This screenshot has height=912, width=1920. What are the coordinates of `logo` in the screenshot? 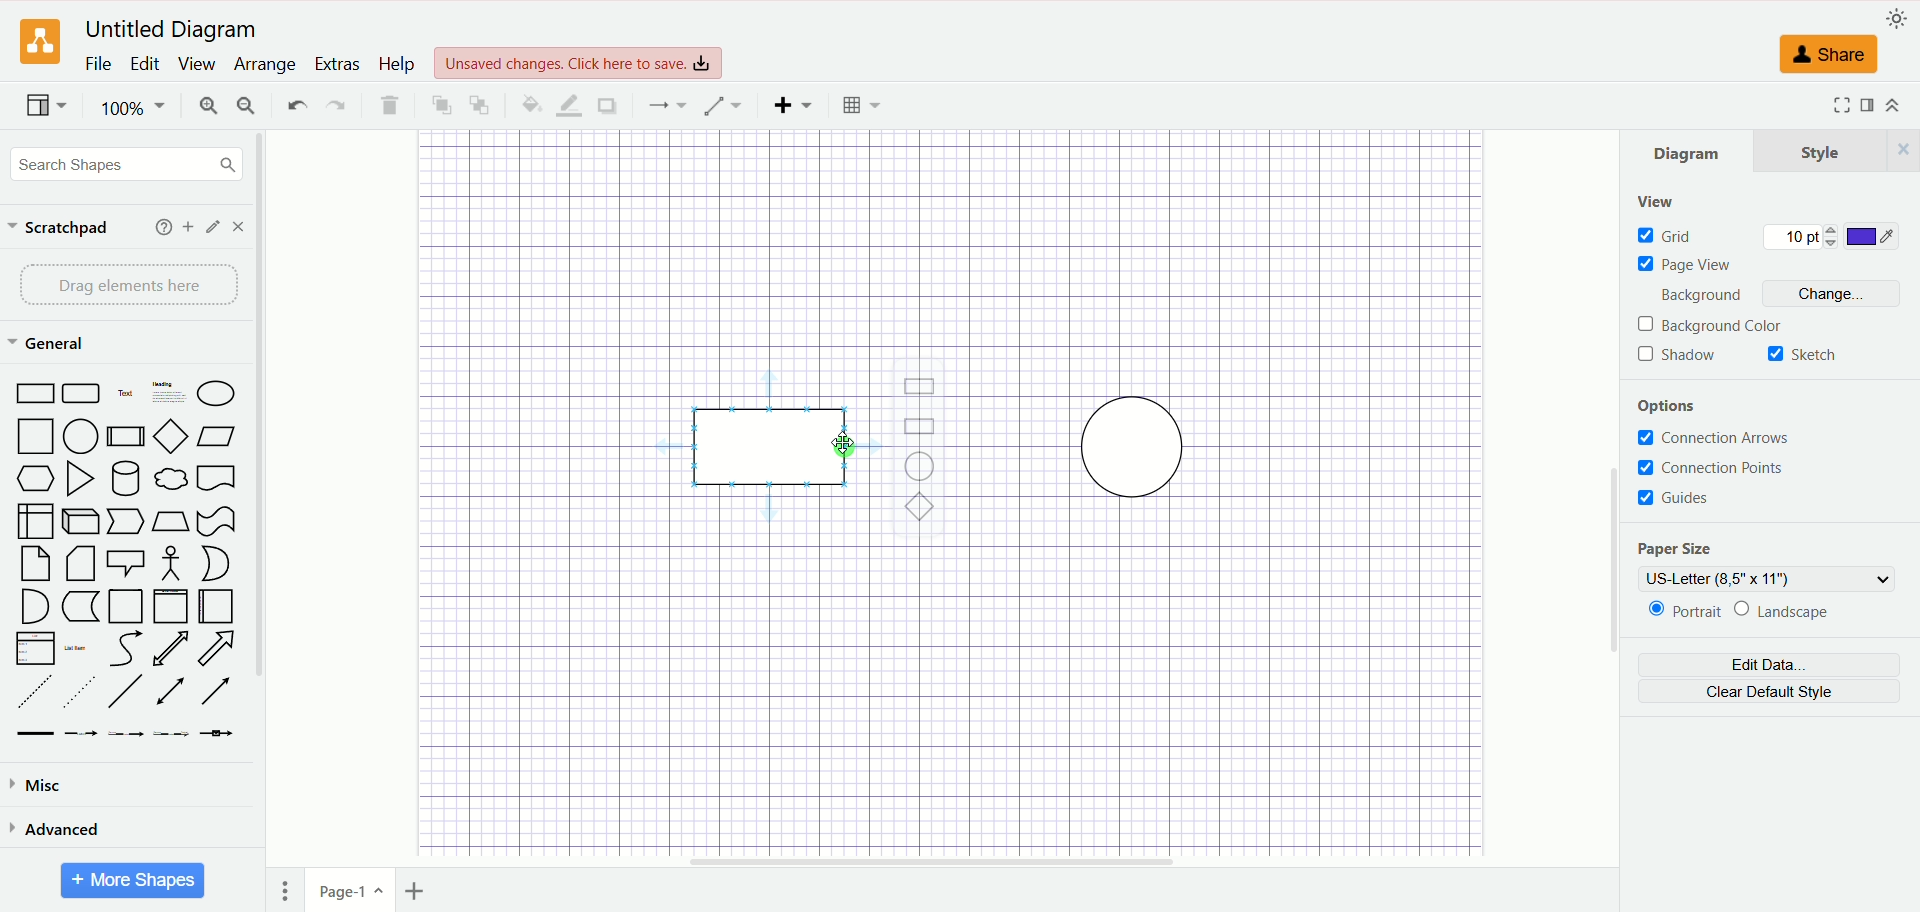 It's located at (38, 42).